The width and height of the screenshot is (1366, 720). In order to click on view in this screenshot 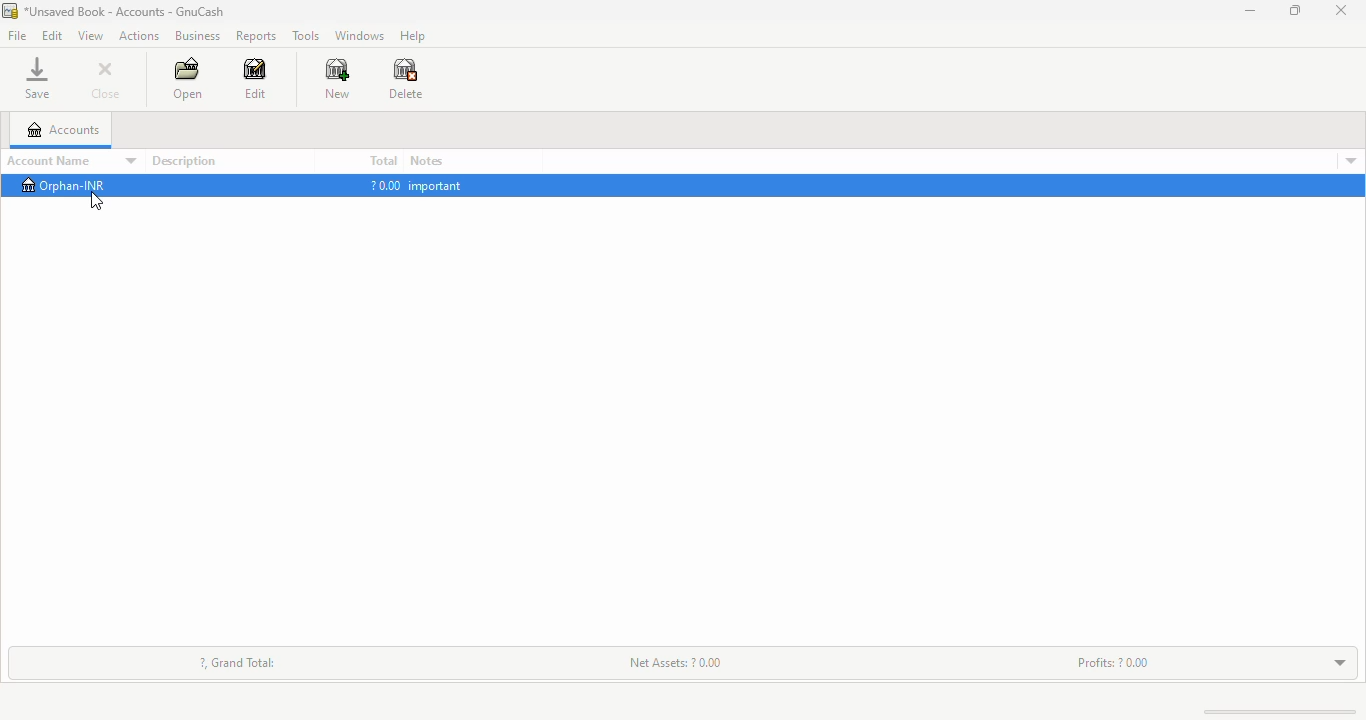, I will do `click(90, 34)`.